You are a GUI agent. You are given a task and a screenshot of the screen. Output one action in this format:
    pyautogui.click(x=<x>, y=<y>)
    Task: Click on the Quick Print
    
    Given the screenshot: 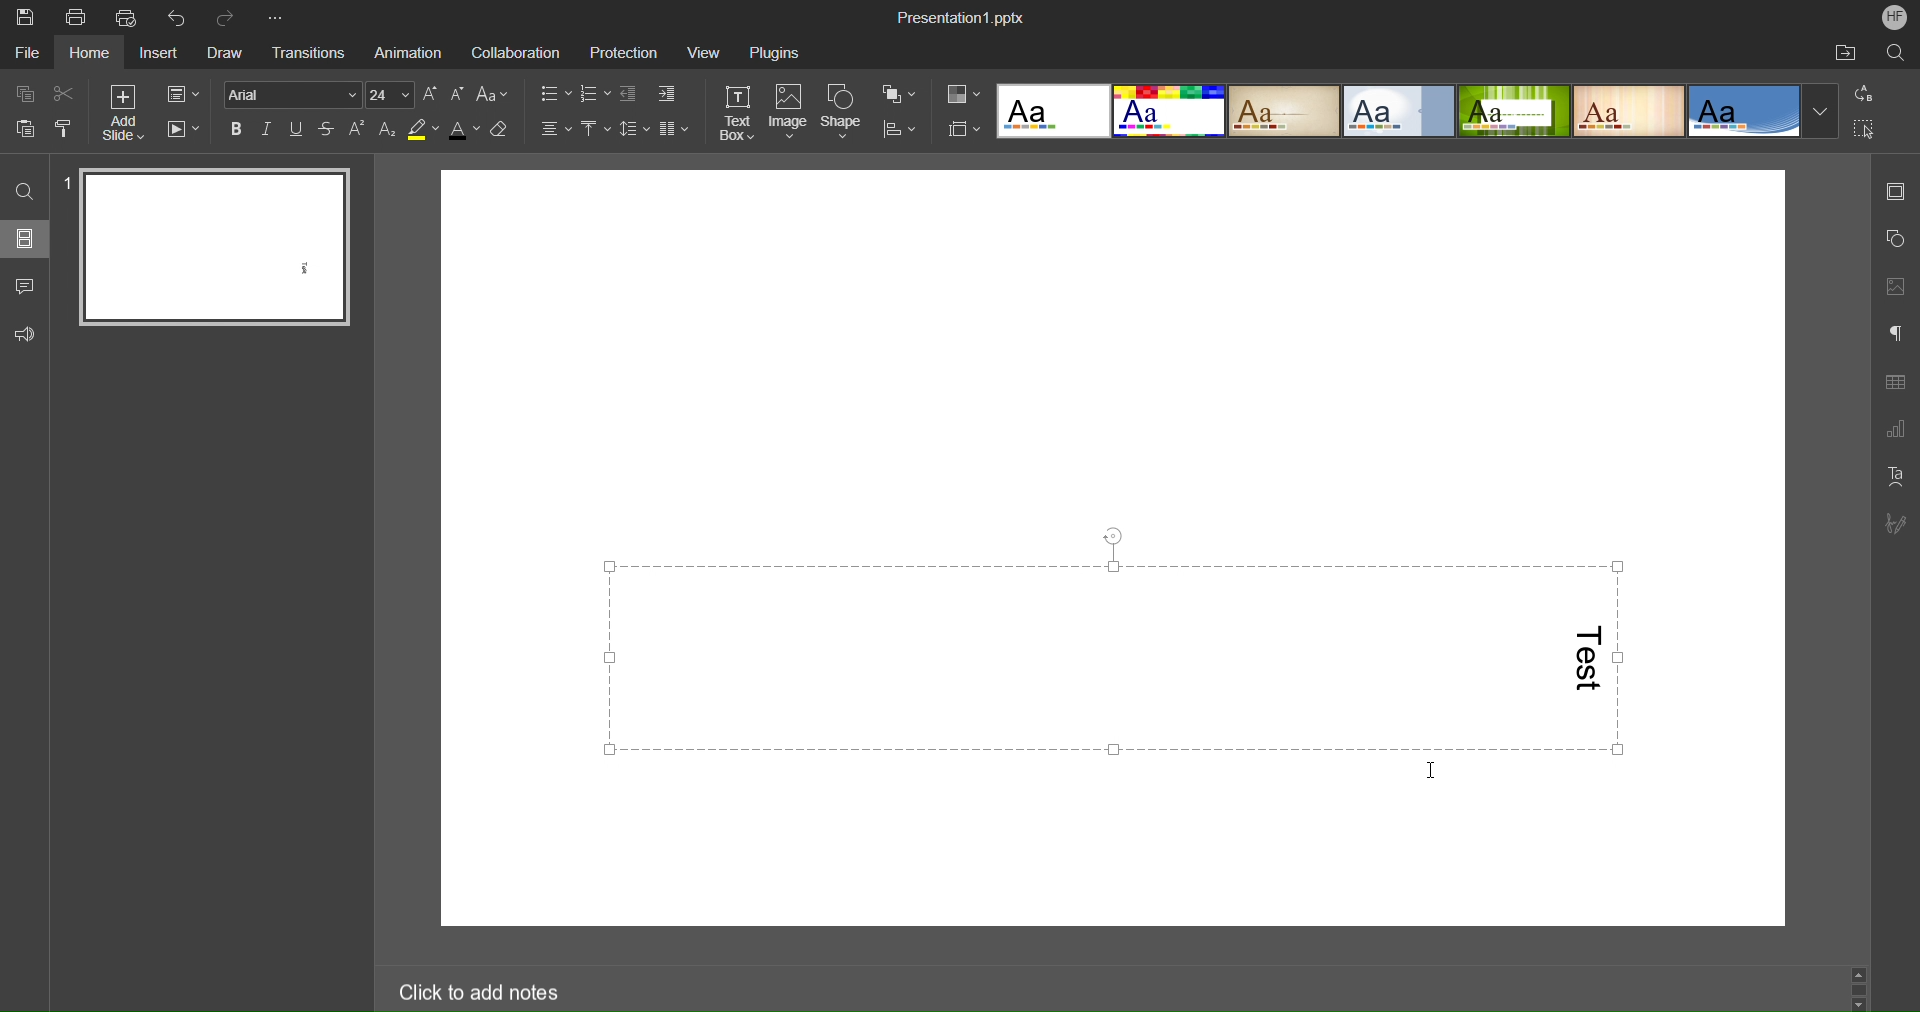 What is the action you would take?
    pyautogui.click(x=129, y=17)
    